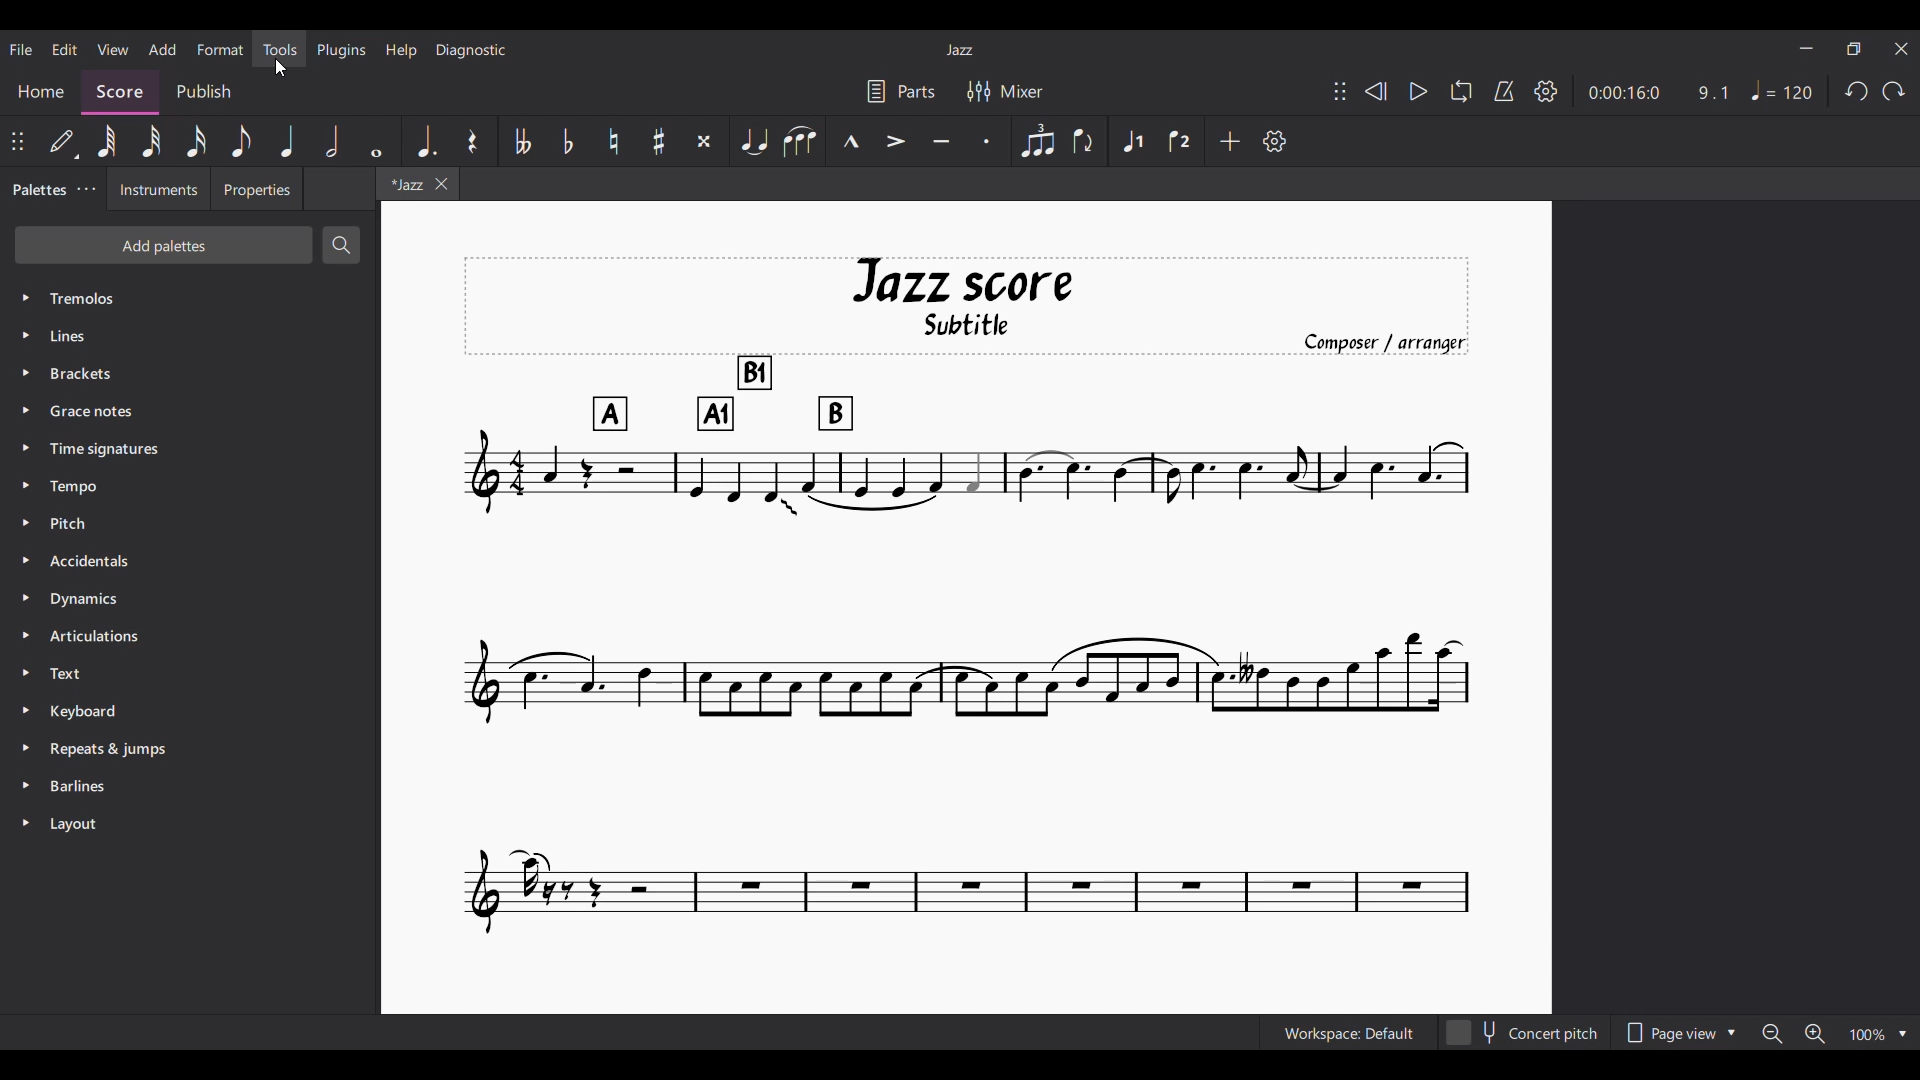  What do you see at coordinates (189, 599) in the screenshot?
I see `Dynamics` at bounding box center [189, 599].